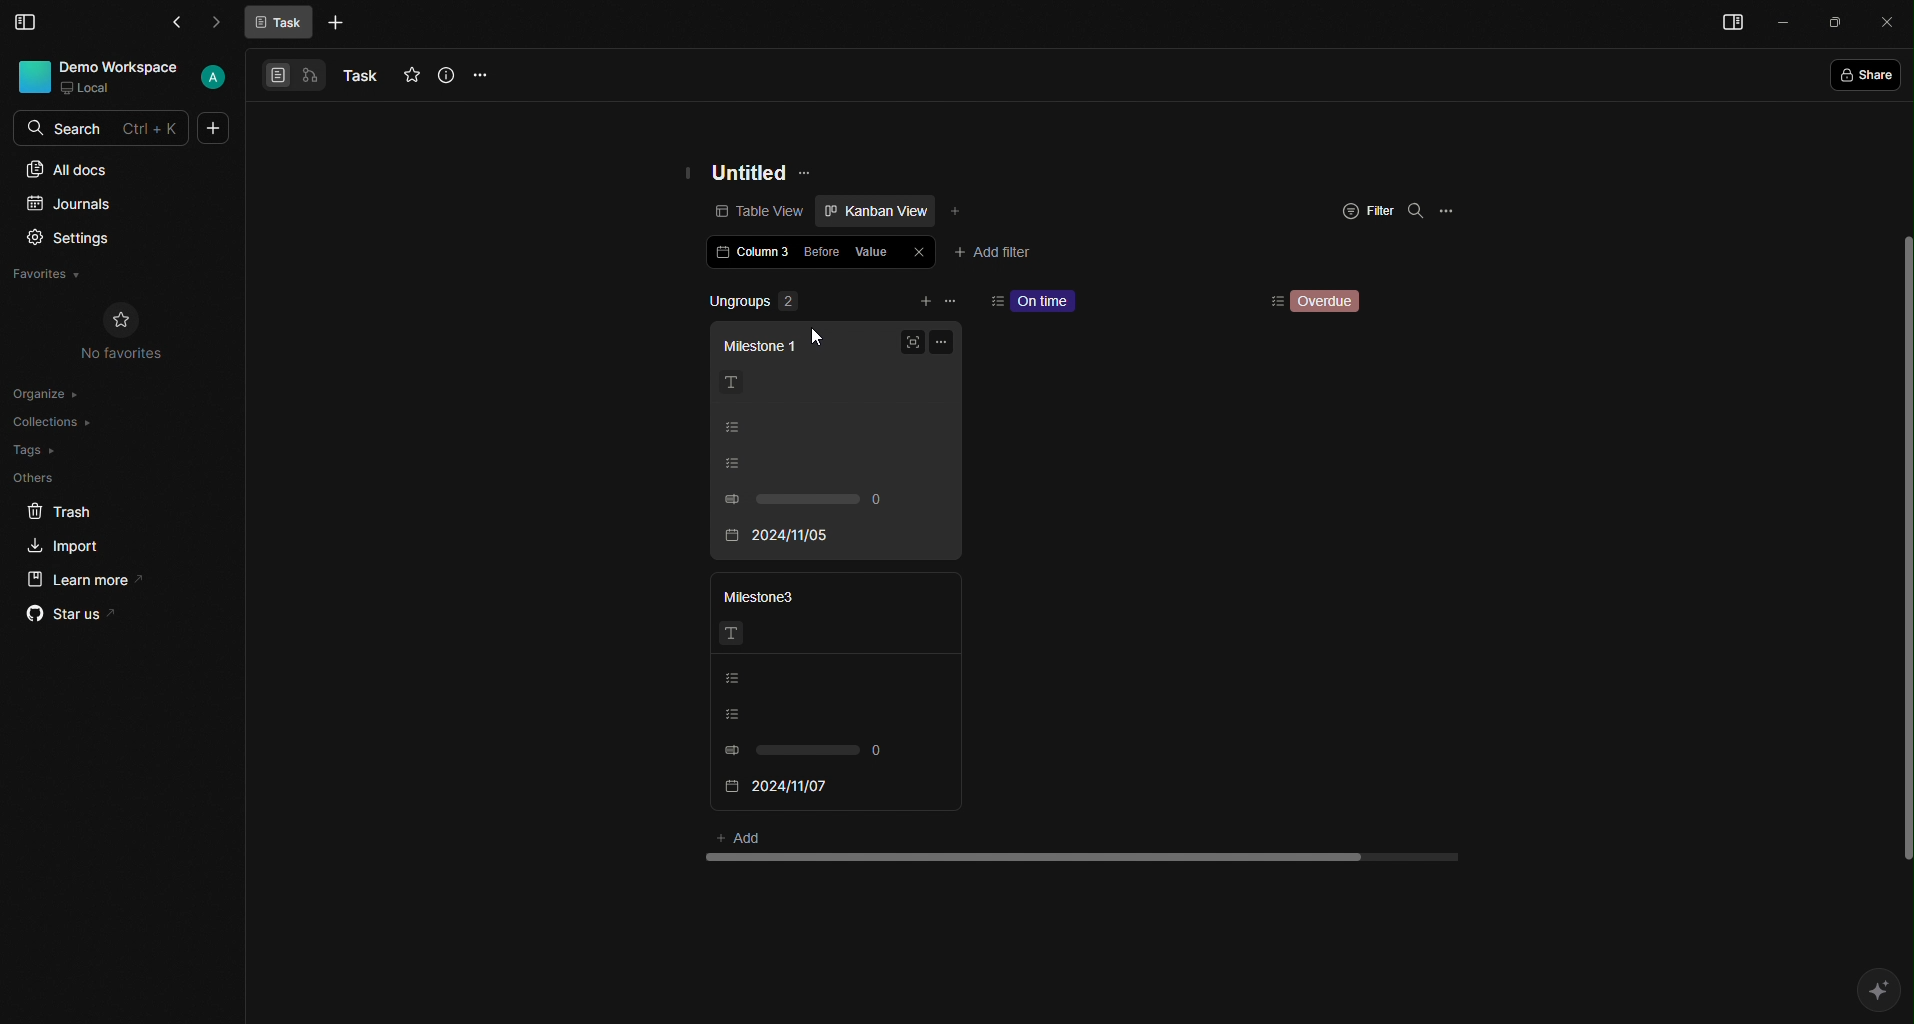  Describe the element at coordinates (947, 300) in the screenshot. I see `remove` at that location.